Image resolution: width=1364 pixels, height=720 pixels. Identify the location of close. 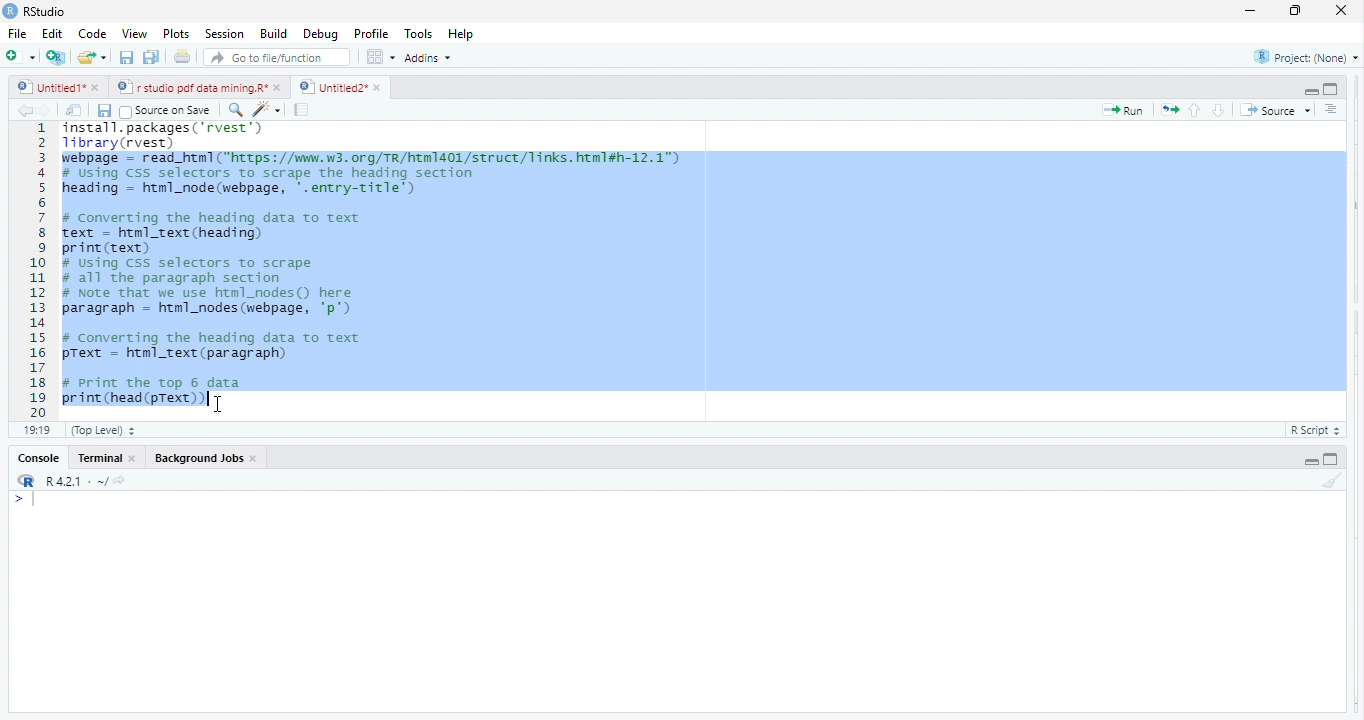
(137, 460).